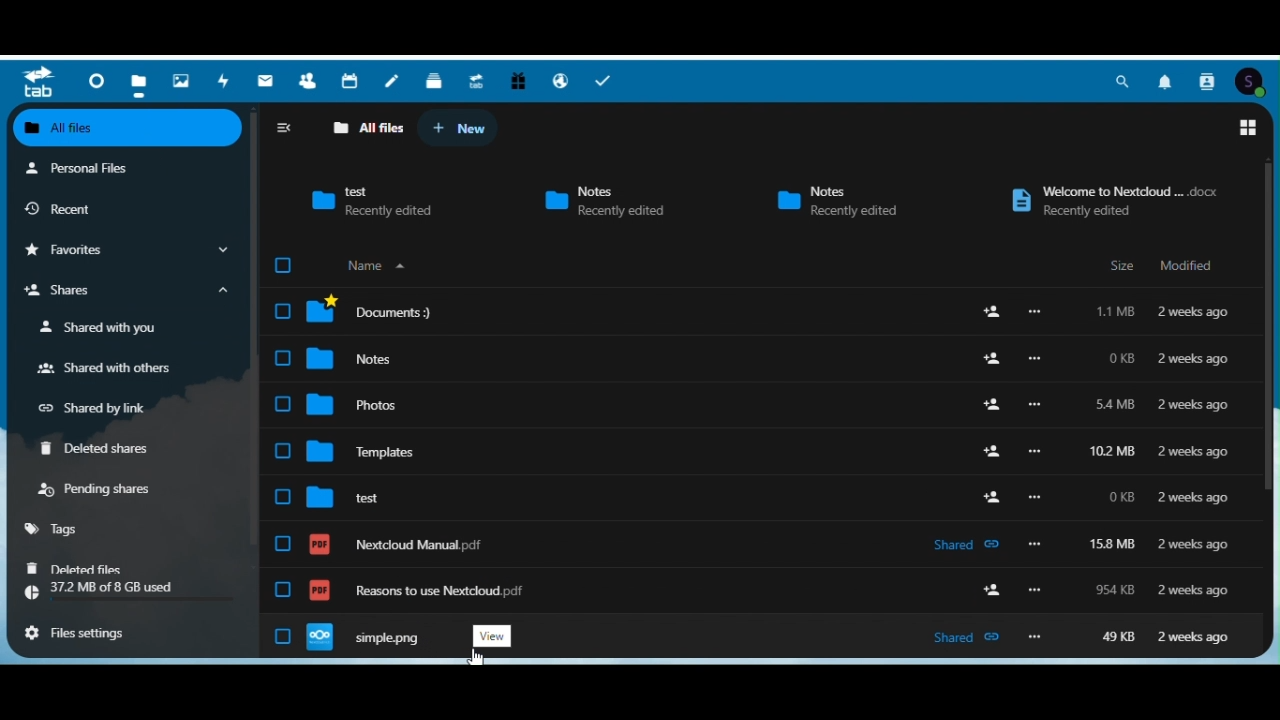 The width and height of the screenshot is (1280, 720). Describe the element at coordinates (304, 80) in the screenshot. I see `Contacts` at that location.